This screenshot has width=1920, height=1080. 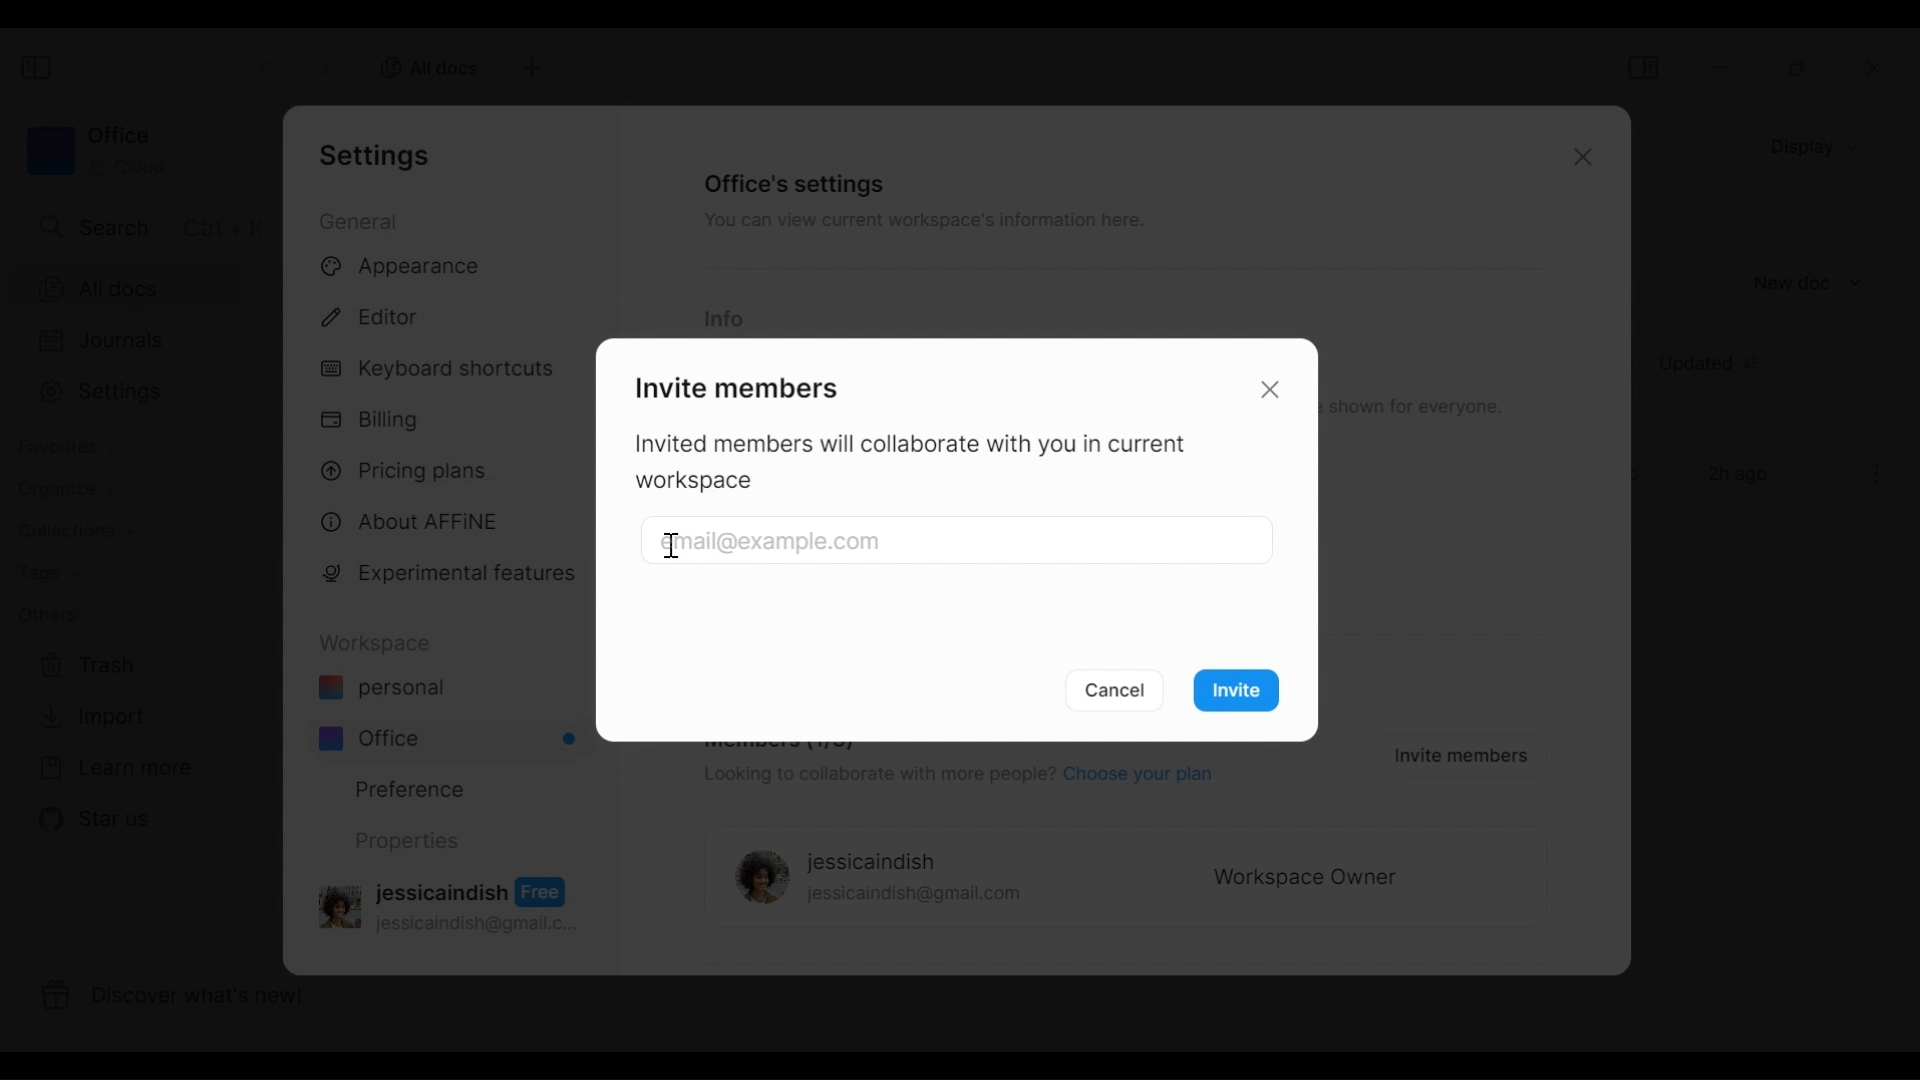 What do you see at coordinates (405, 841) in the screenshot?
I see `Properties` at bounding box center [405, 841].